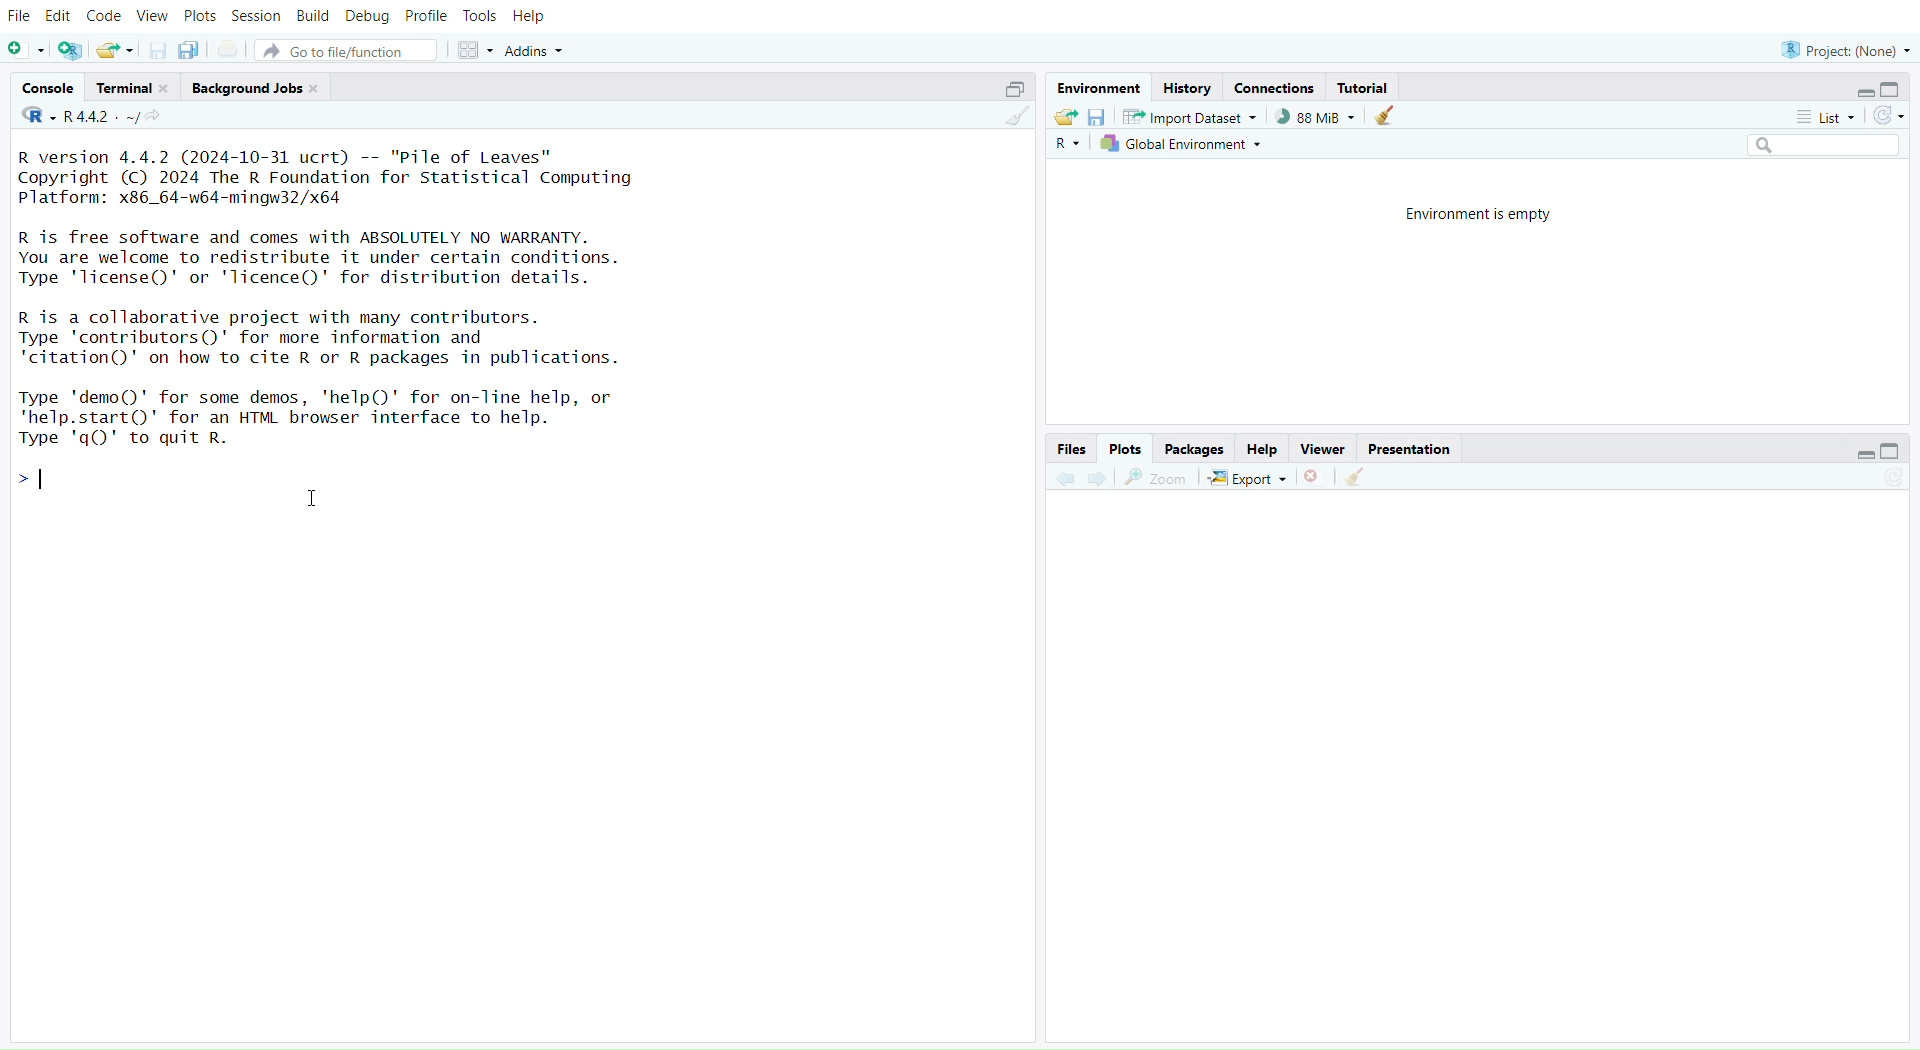 Image resolution: width=1920 pixels, height=1050 pixels. I want to click on collapse, so click(1897, 88).